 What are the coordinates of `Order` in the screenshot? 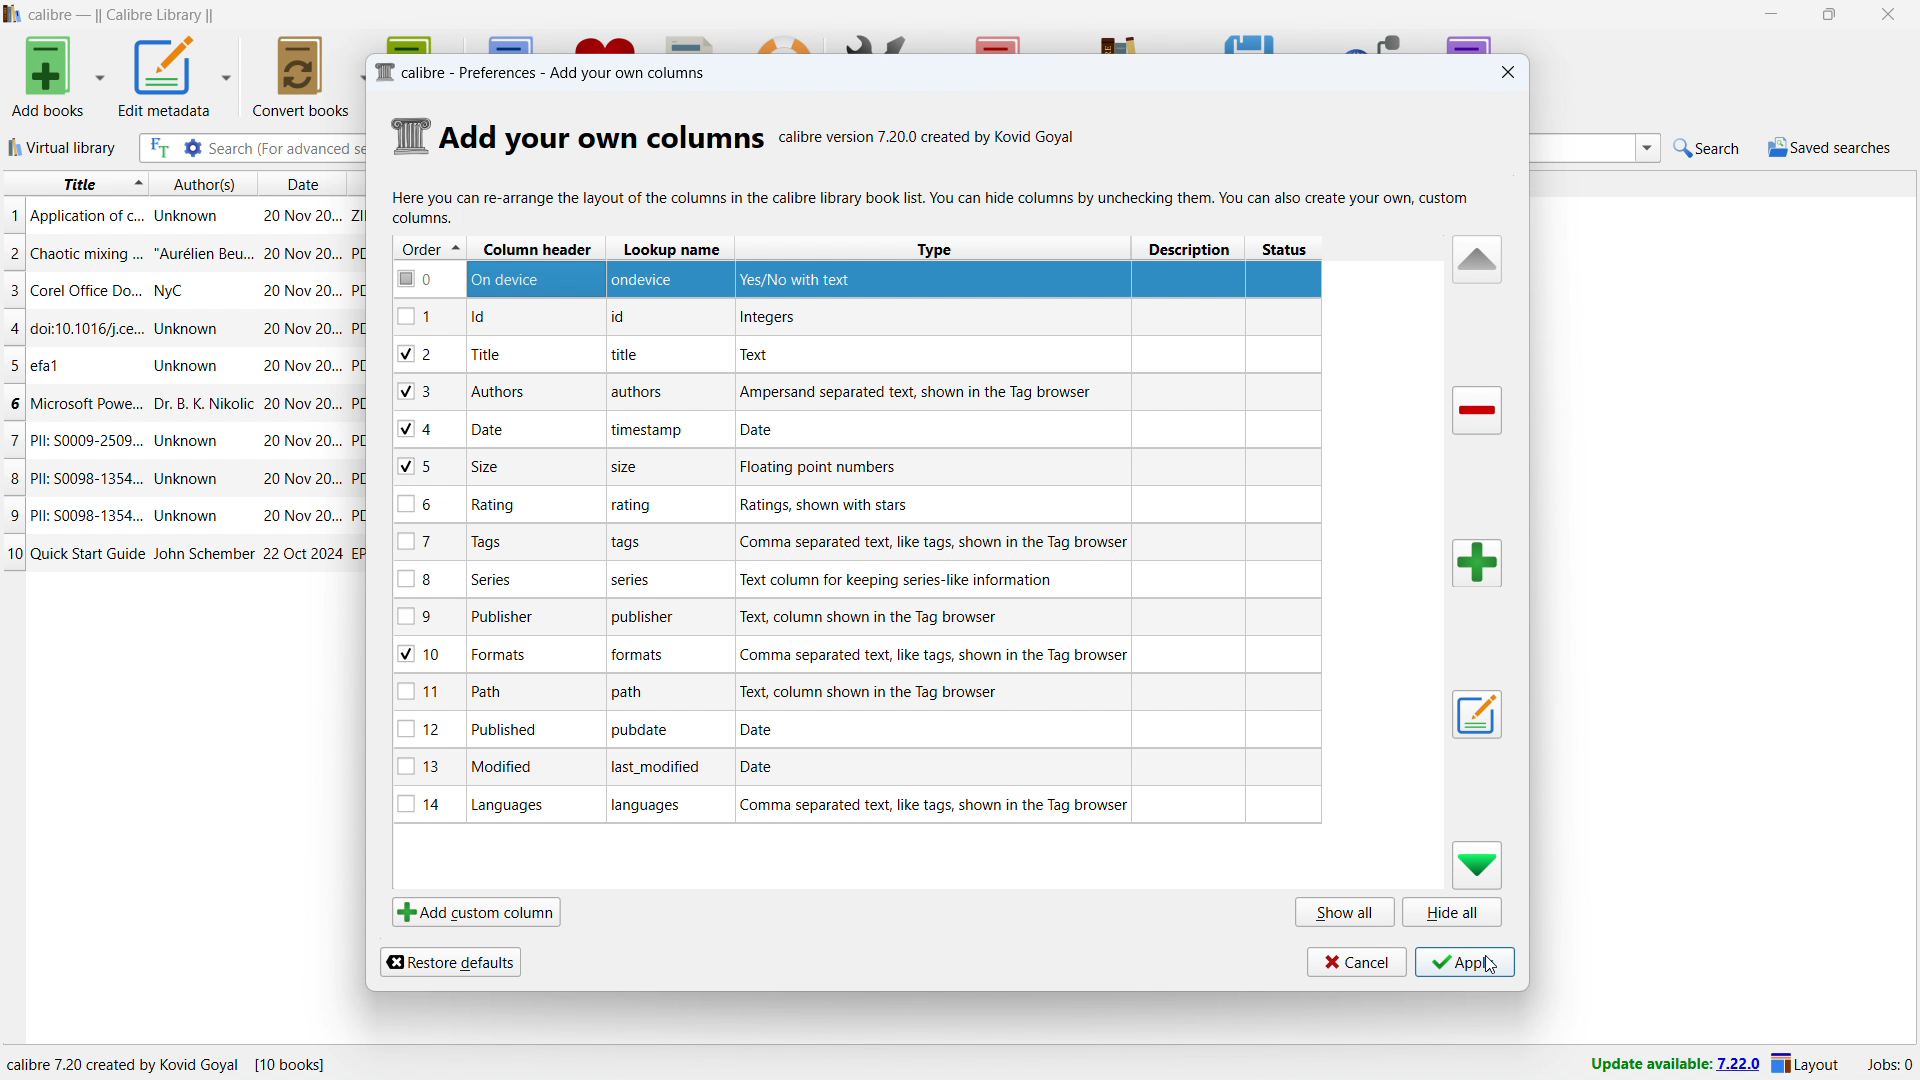 It's located at (429, 247).